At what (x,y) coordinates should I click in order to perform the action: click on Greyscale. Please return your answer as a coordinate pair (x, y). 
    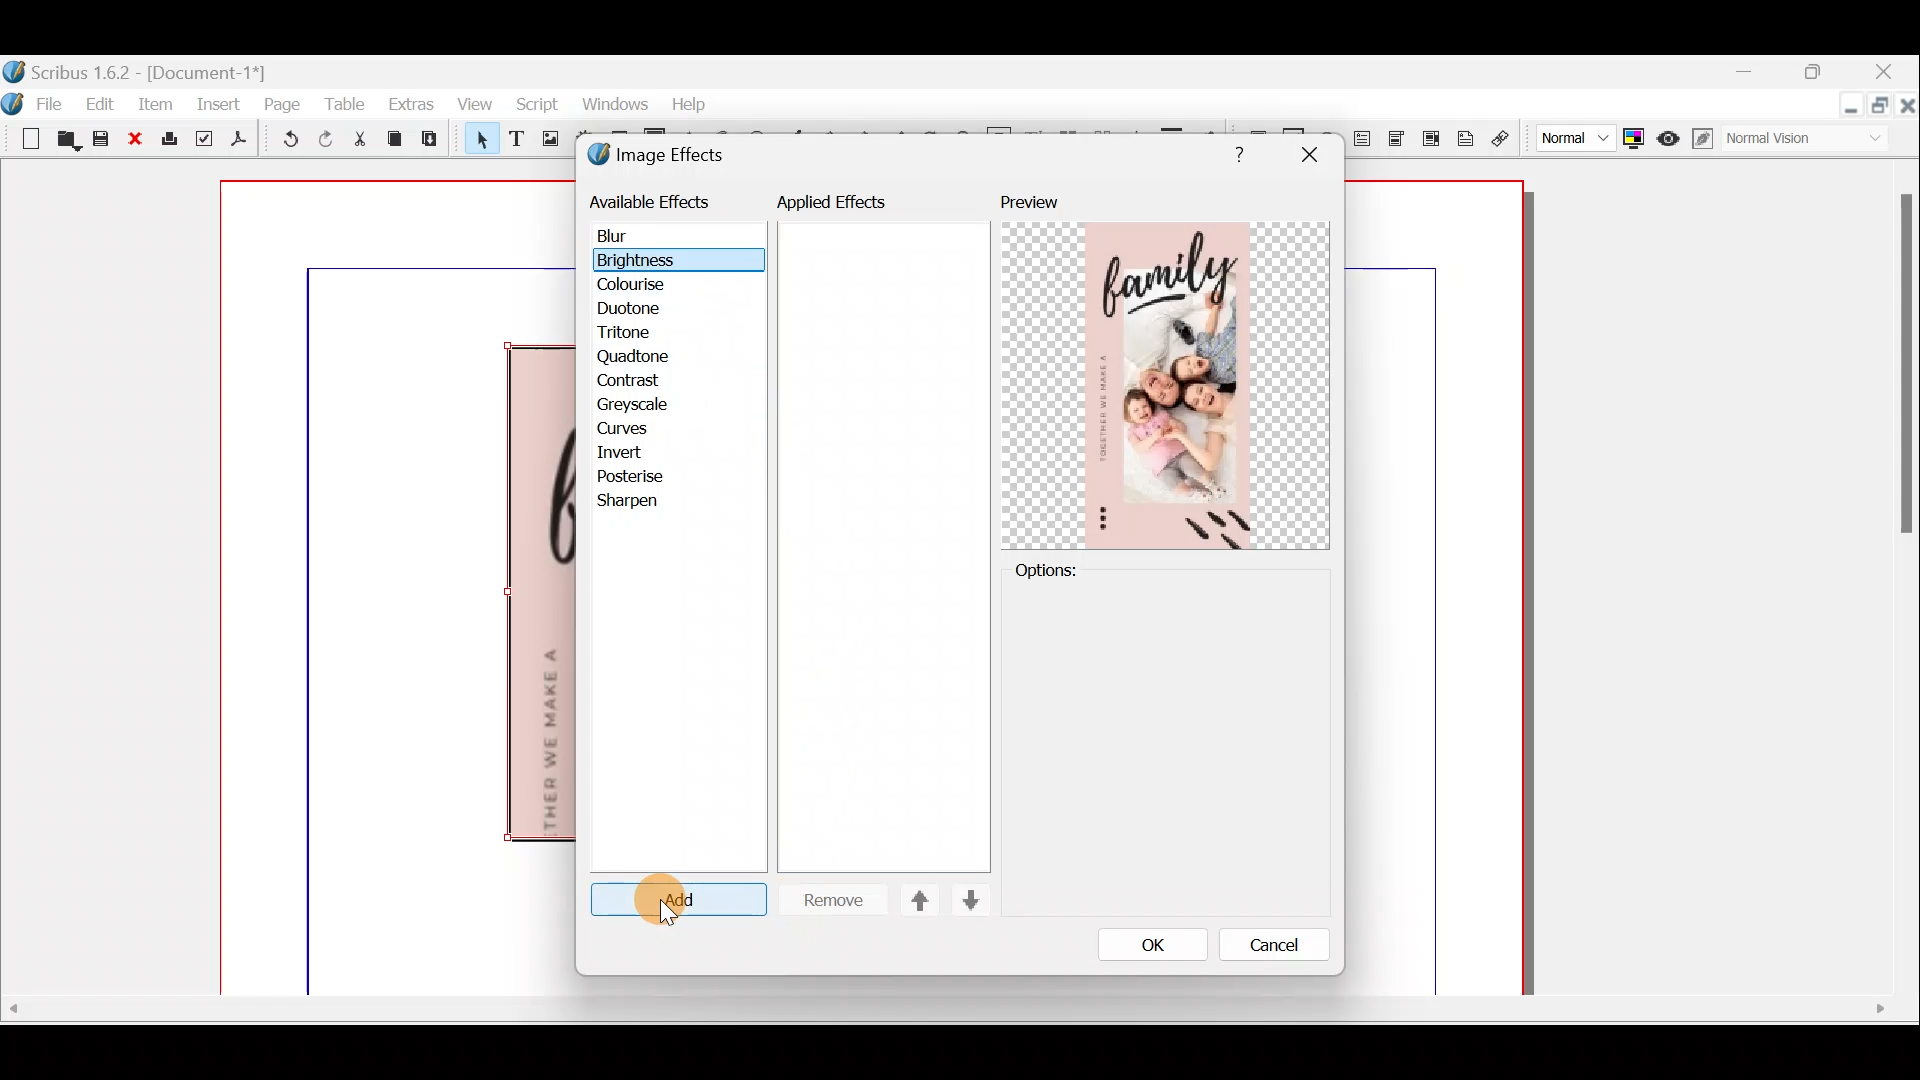
    Looking at the image, I should click on (639, 406).